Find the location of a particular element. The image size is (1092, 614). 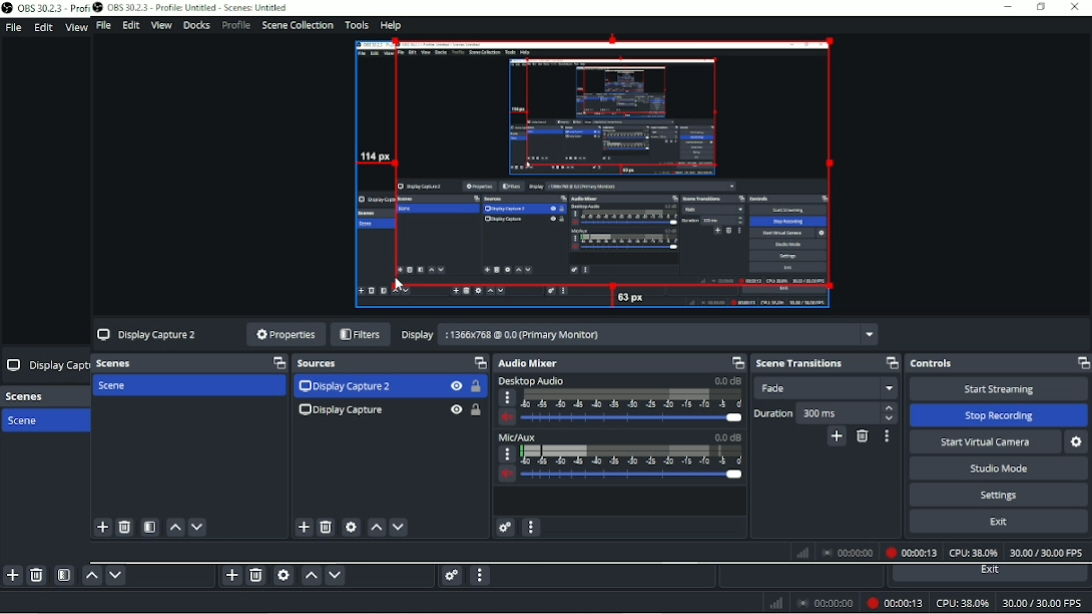

0.0 dB is located at coordinates (724, 437).